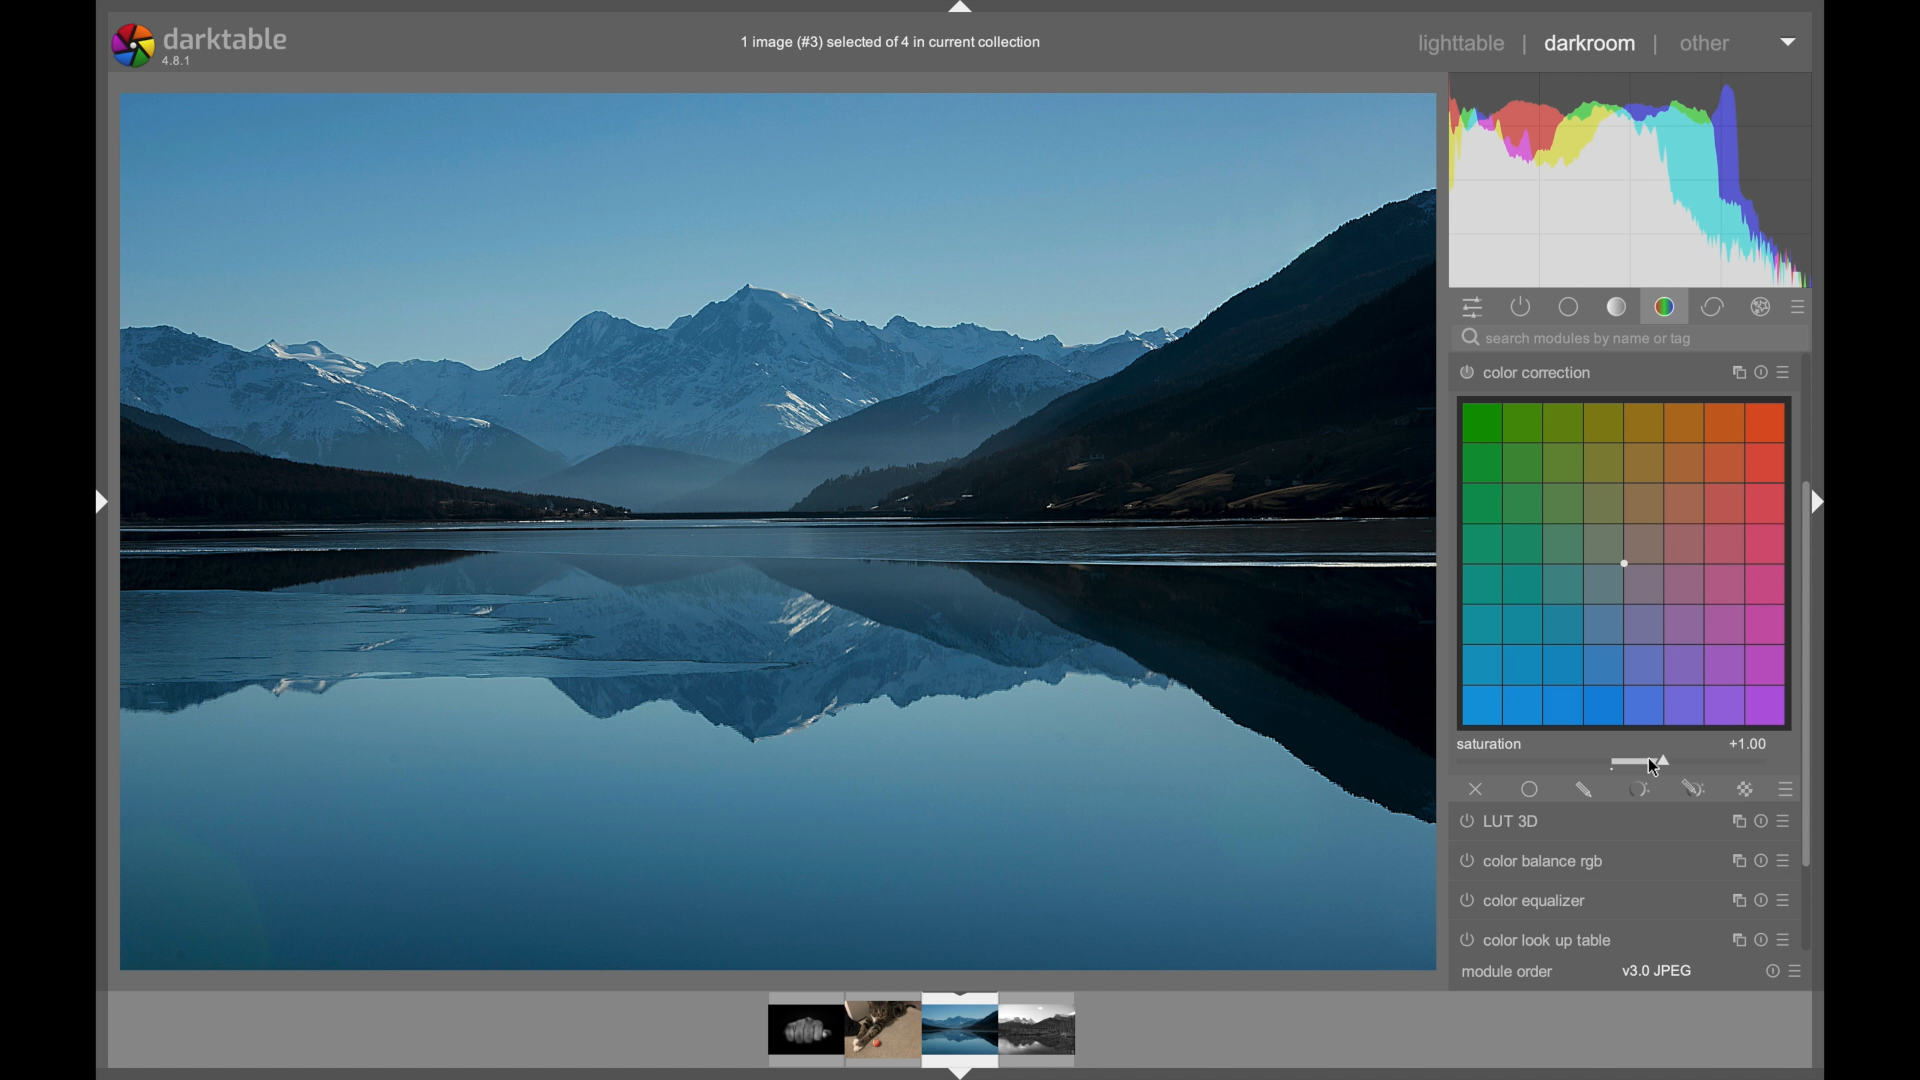  Describe the element at coordinates (1715, 308) in the screenshot. I see `correct` at that location.